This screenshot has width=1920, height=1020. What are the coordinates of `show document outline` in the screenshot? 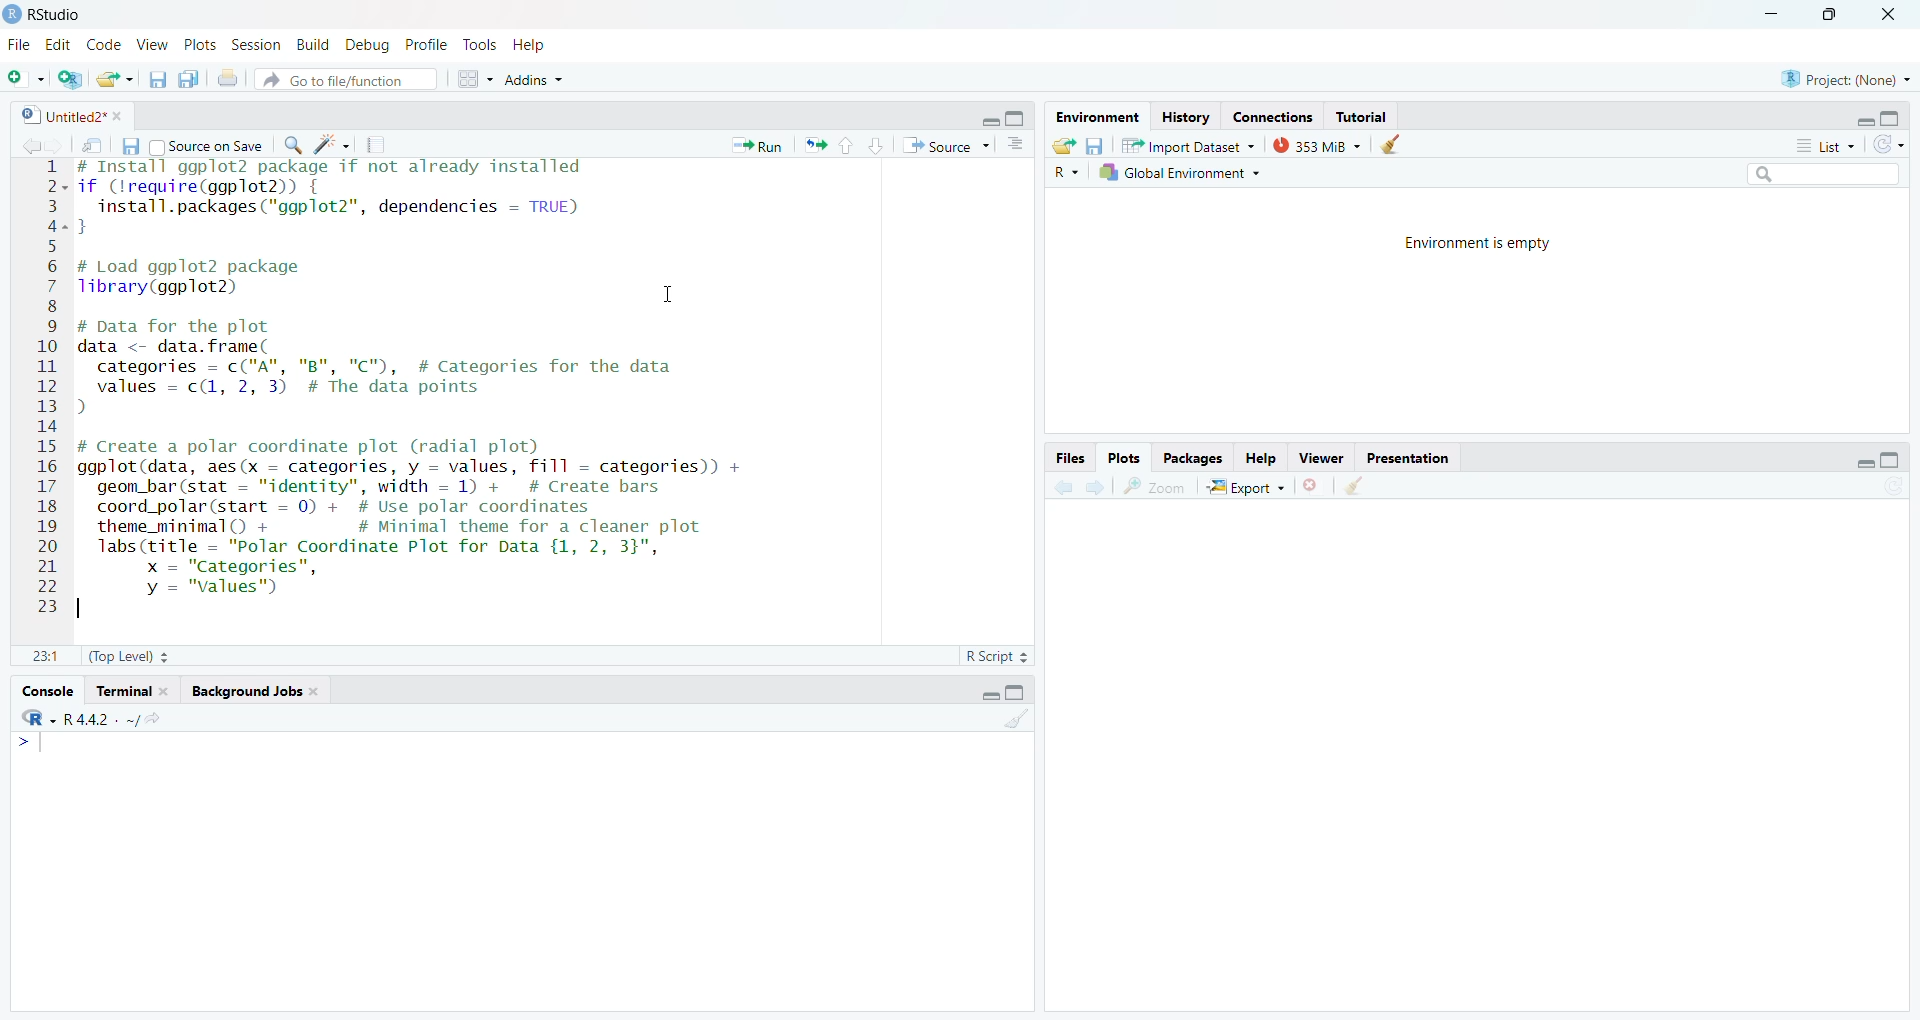 It's located at (1022, 145).